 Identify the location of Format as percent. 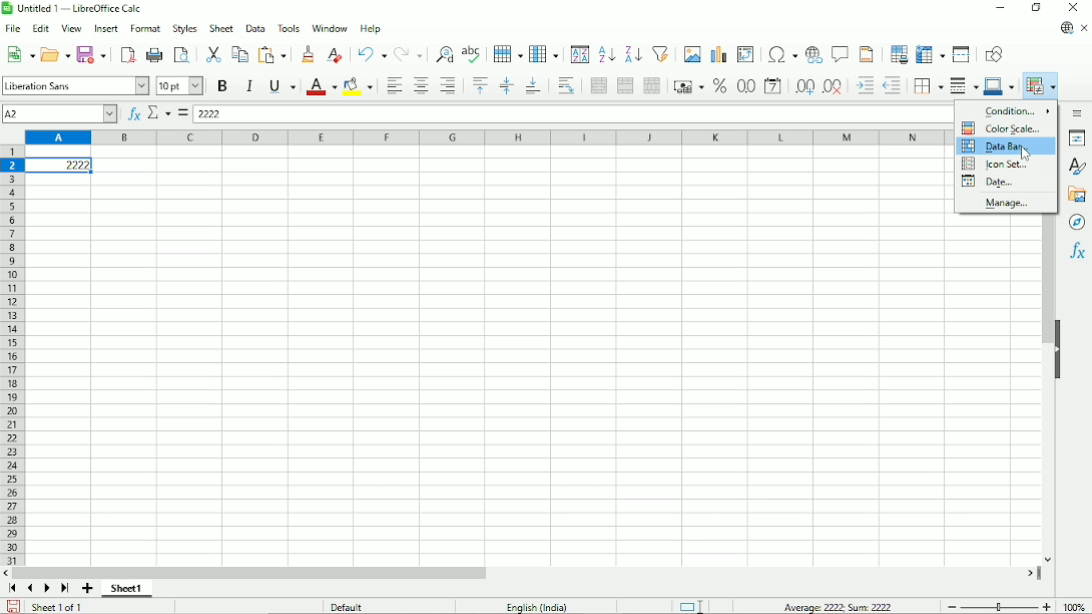
(718, 86).